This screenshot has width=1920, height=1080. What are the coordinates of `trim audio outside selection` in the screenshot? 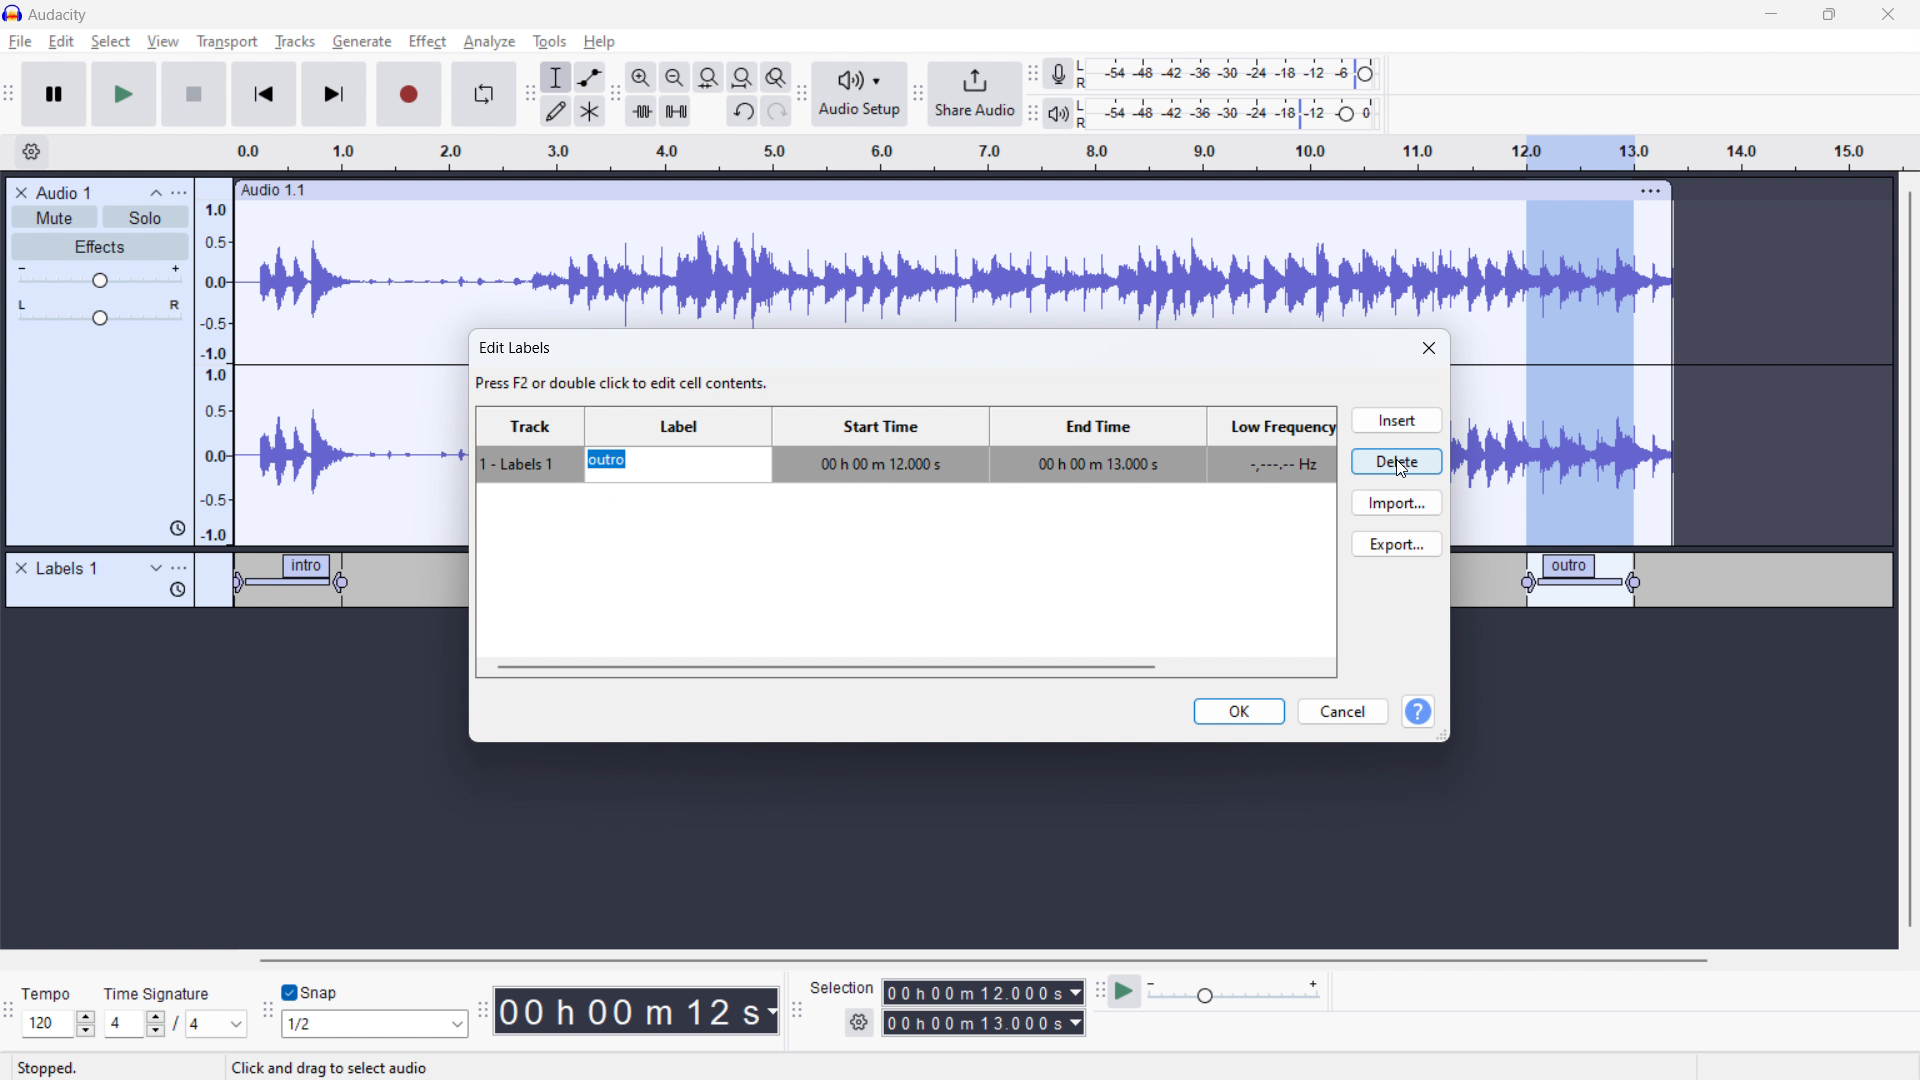 It's located at (642, 110).